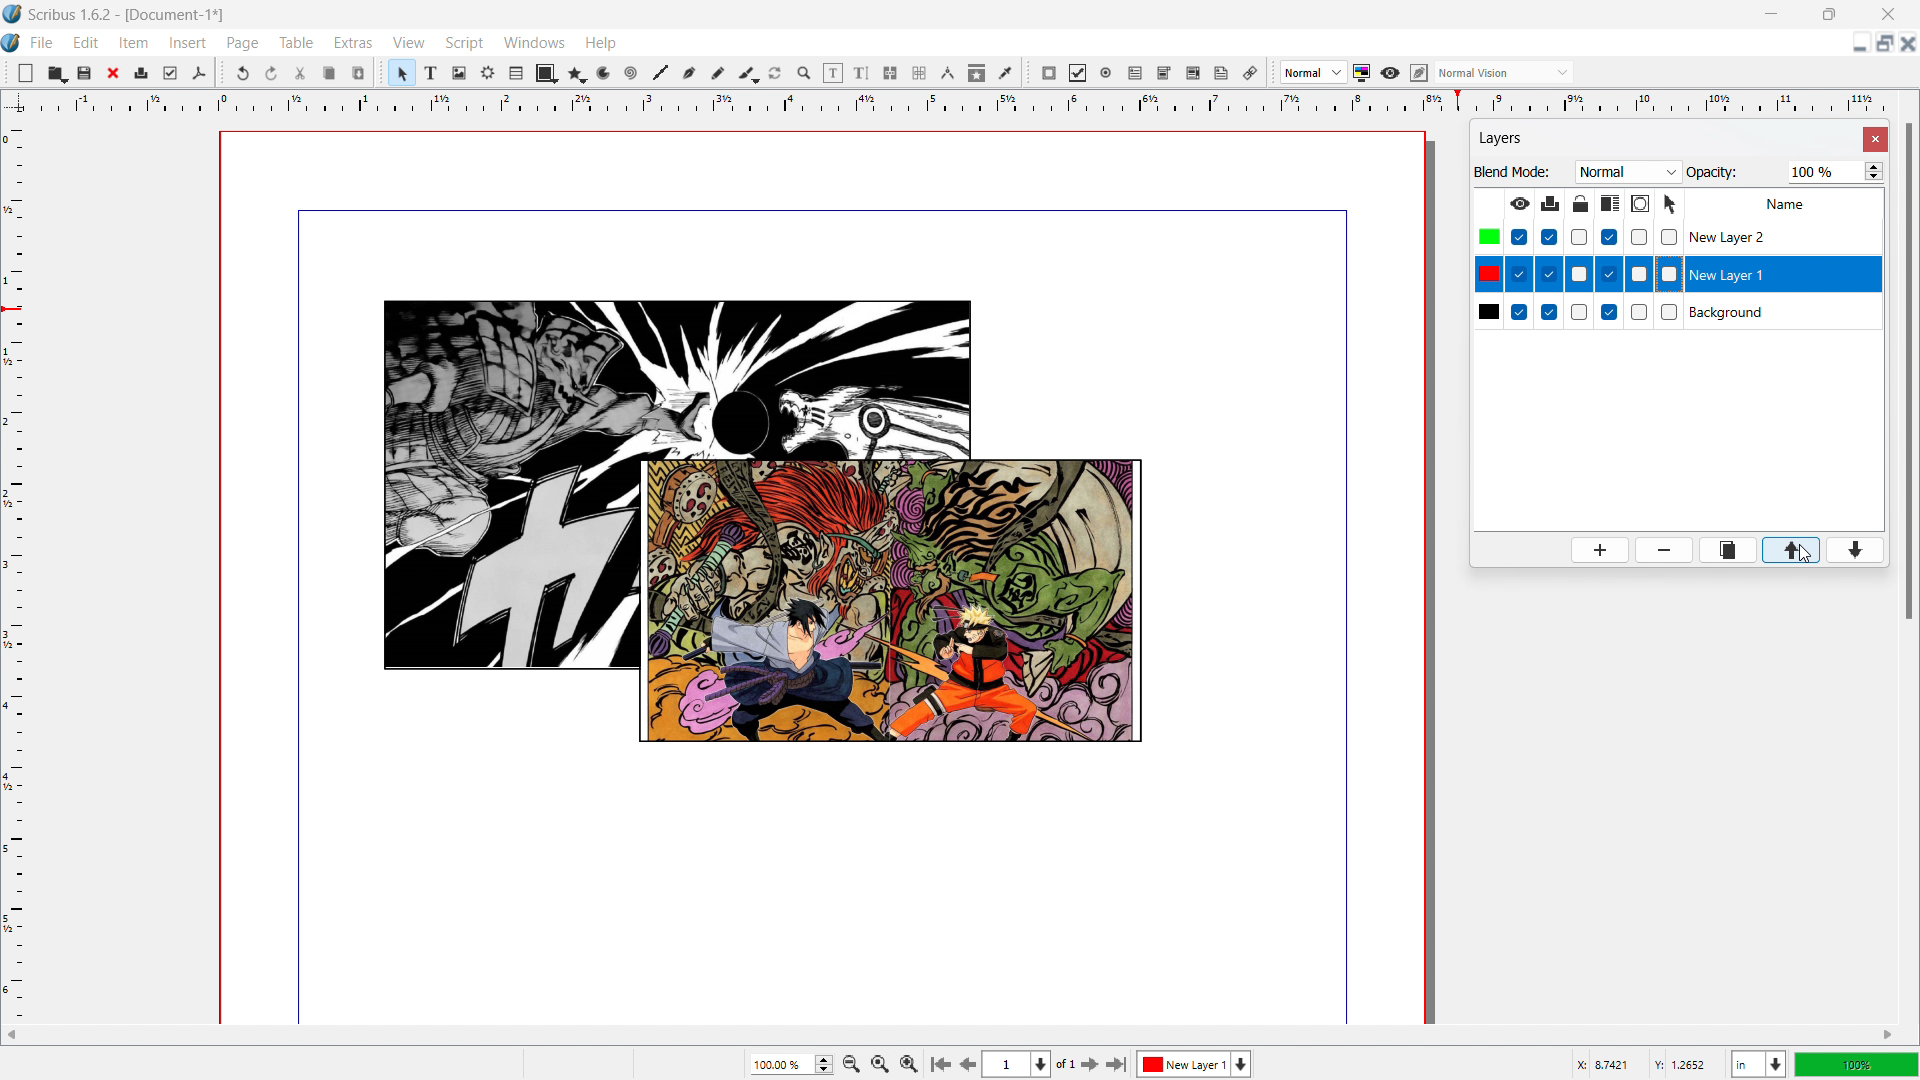 The width and height of the screenshot is (1920, 1080). Describe the element at coordinates (968, 1062) in the screenshot. I see `go to previous page` at that location.